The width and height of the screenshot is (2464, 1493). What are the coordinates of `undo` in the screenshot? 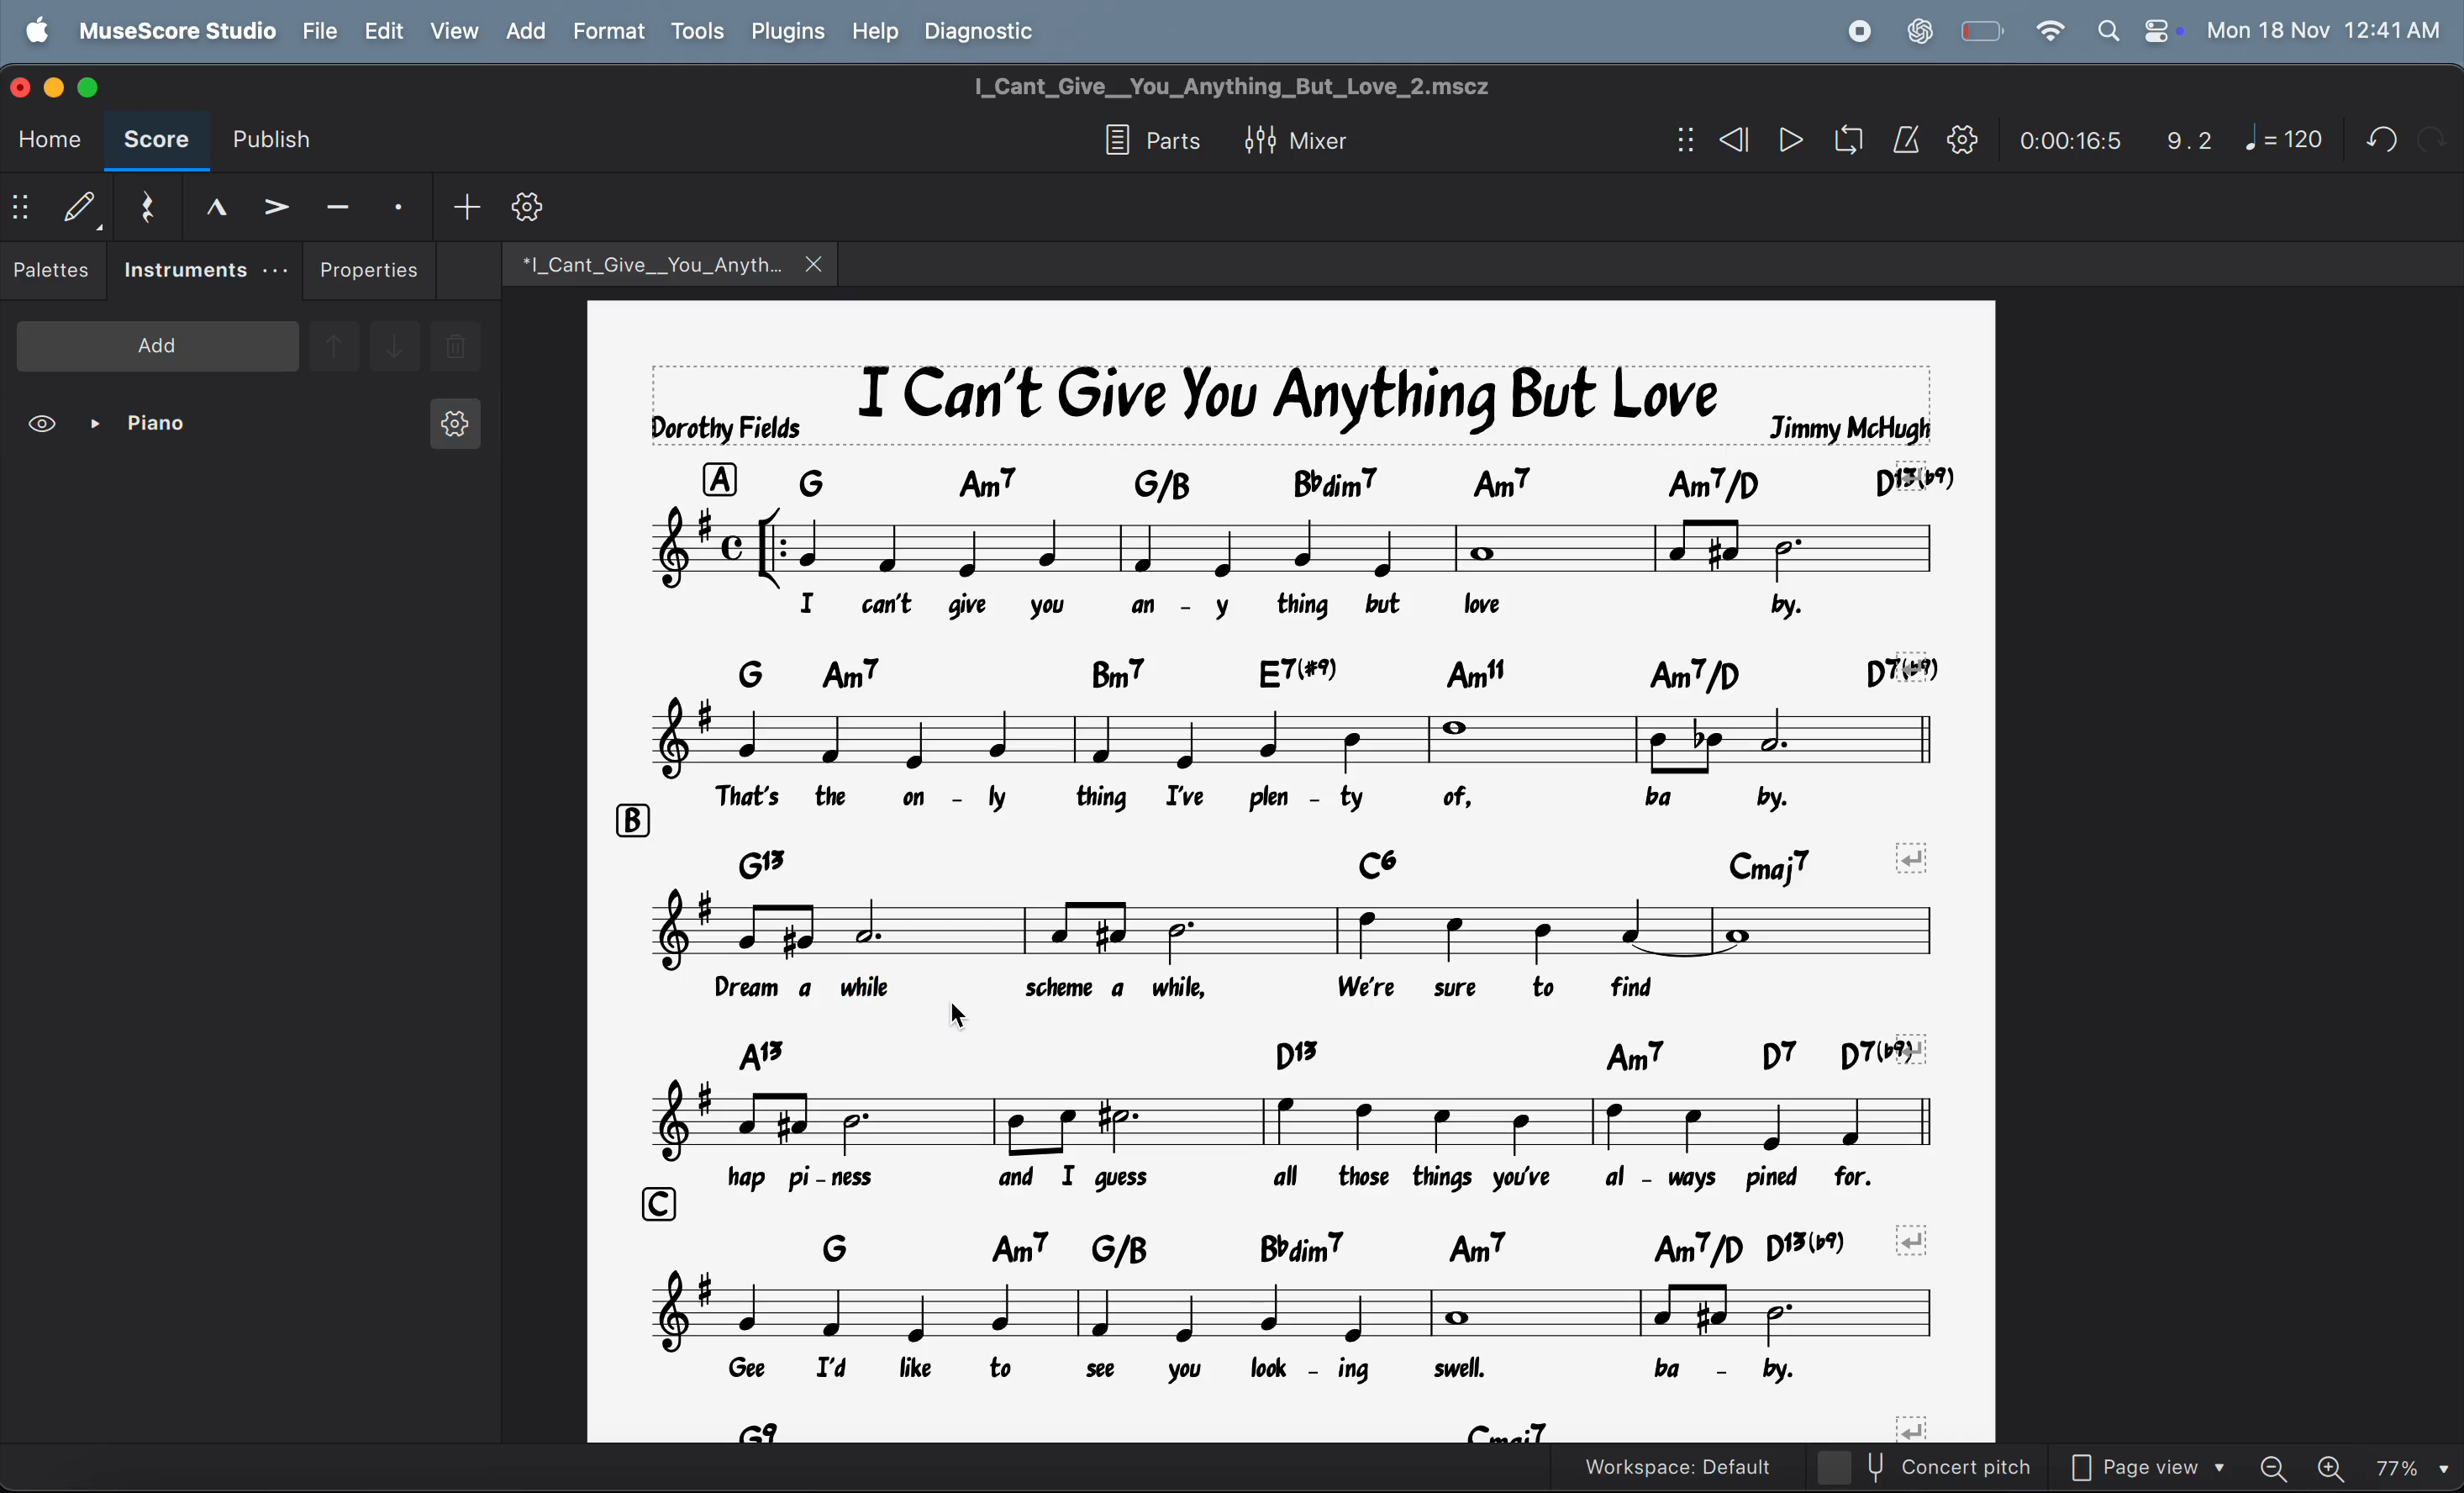 It's located at (2378, 139).